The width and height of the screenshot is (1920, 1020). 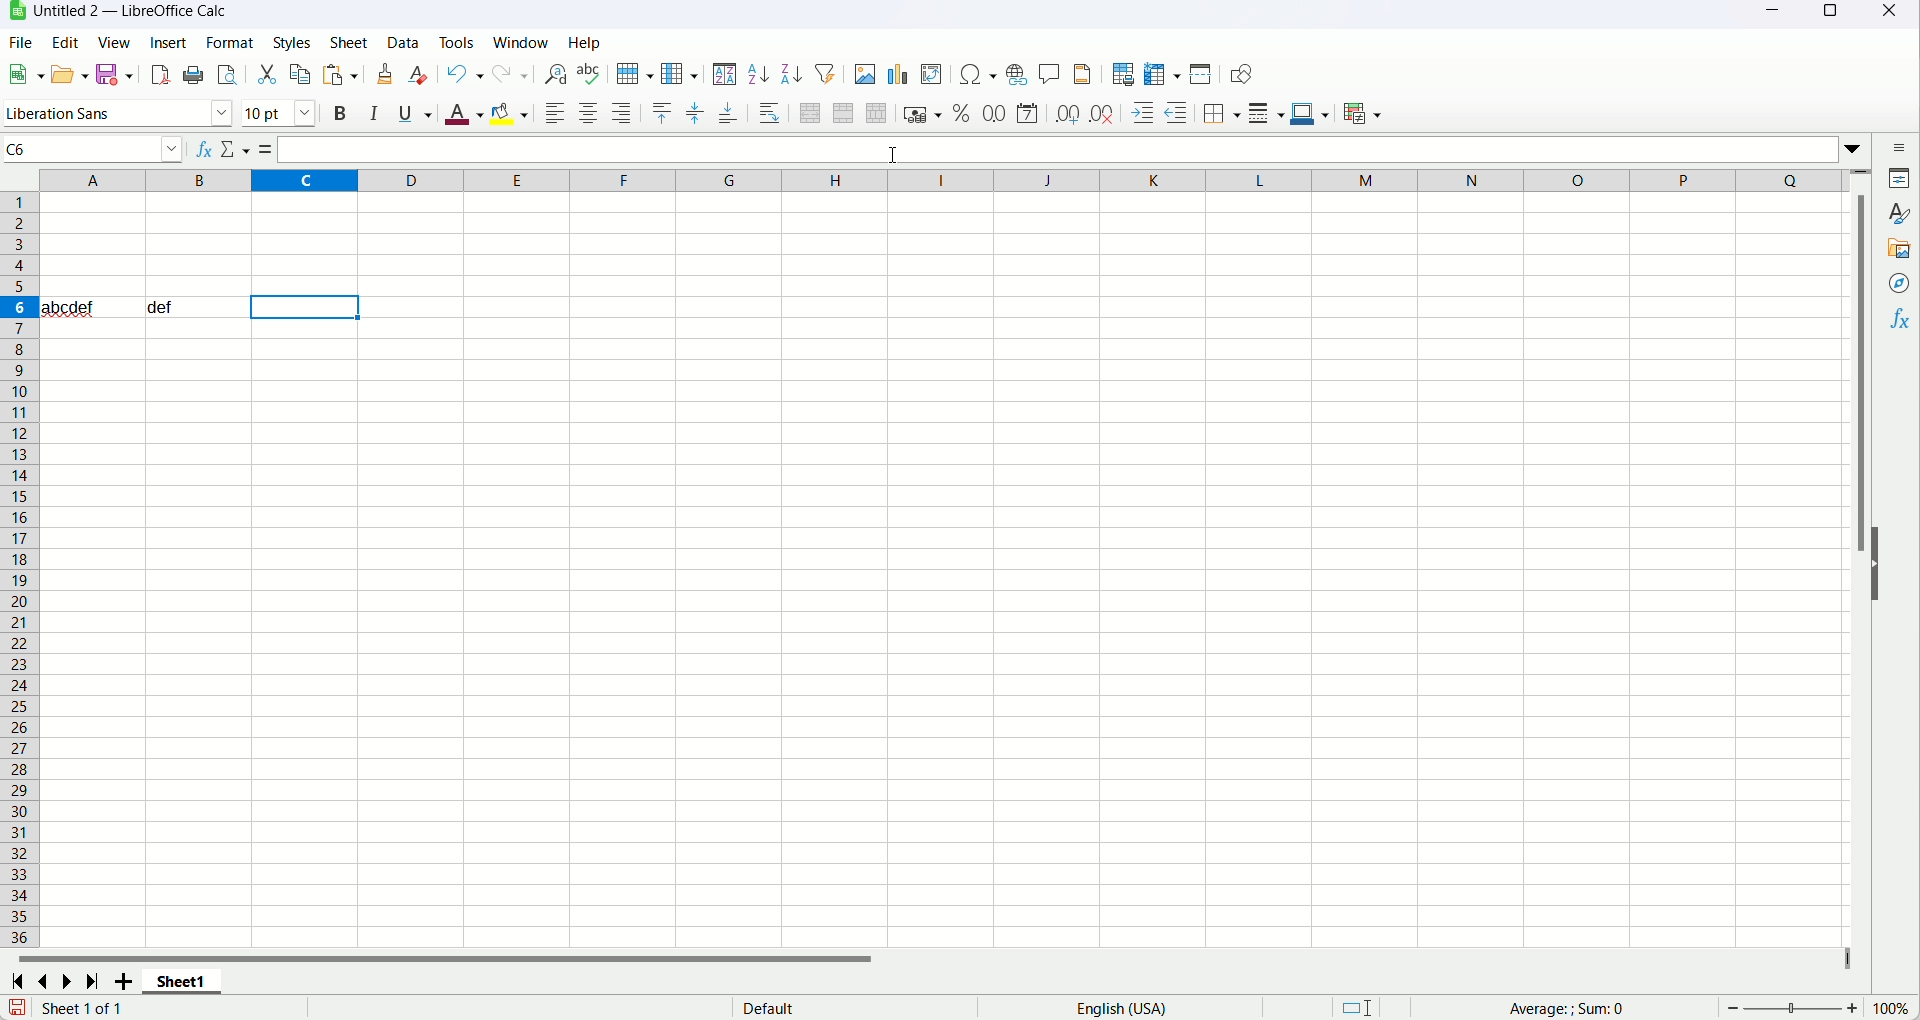 What do you see at coordinates (1240, 74) in the screenshot?
I see `draw function` at bounding box center [1240, 74].